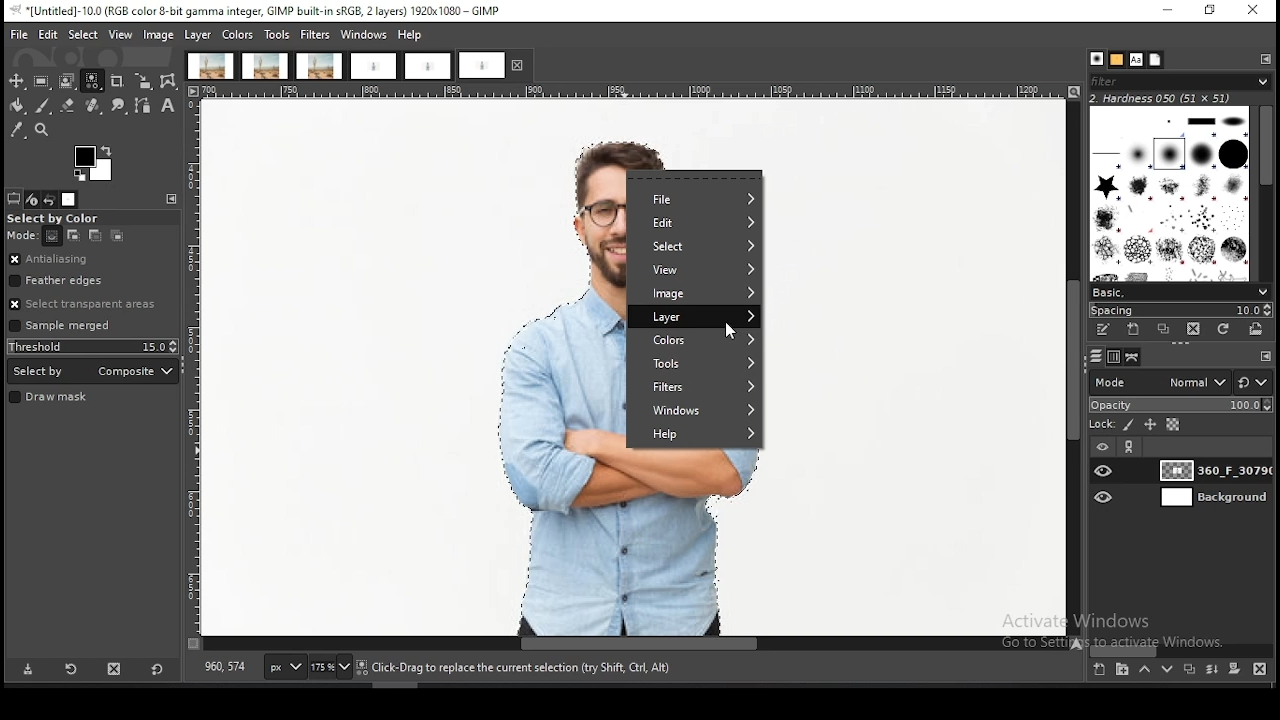 The width and height of the screenshot is (1280, 720). What do you see at coordinates (732, 332) in the screenshot?
I see `mouse pointer` at bounding box center [732, 332].